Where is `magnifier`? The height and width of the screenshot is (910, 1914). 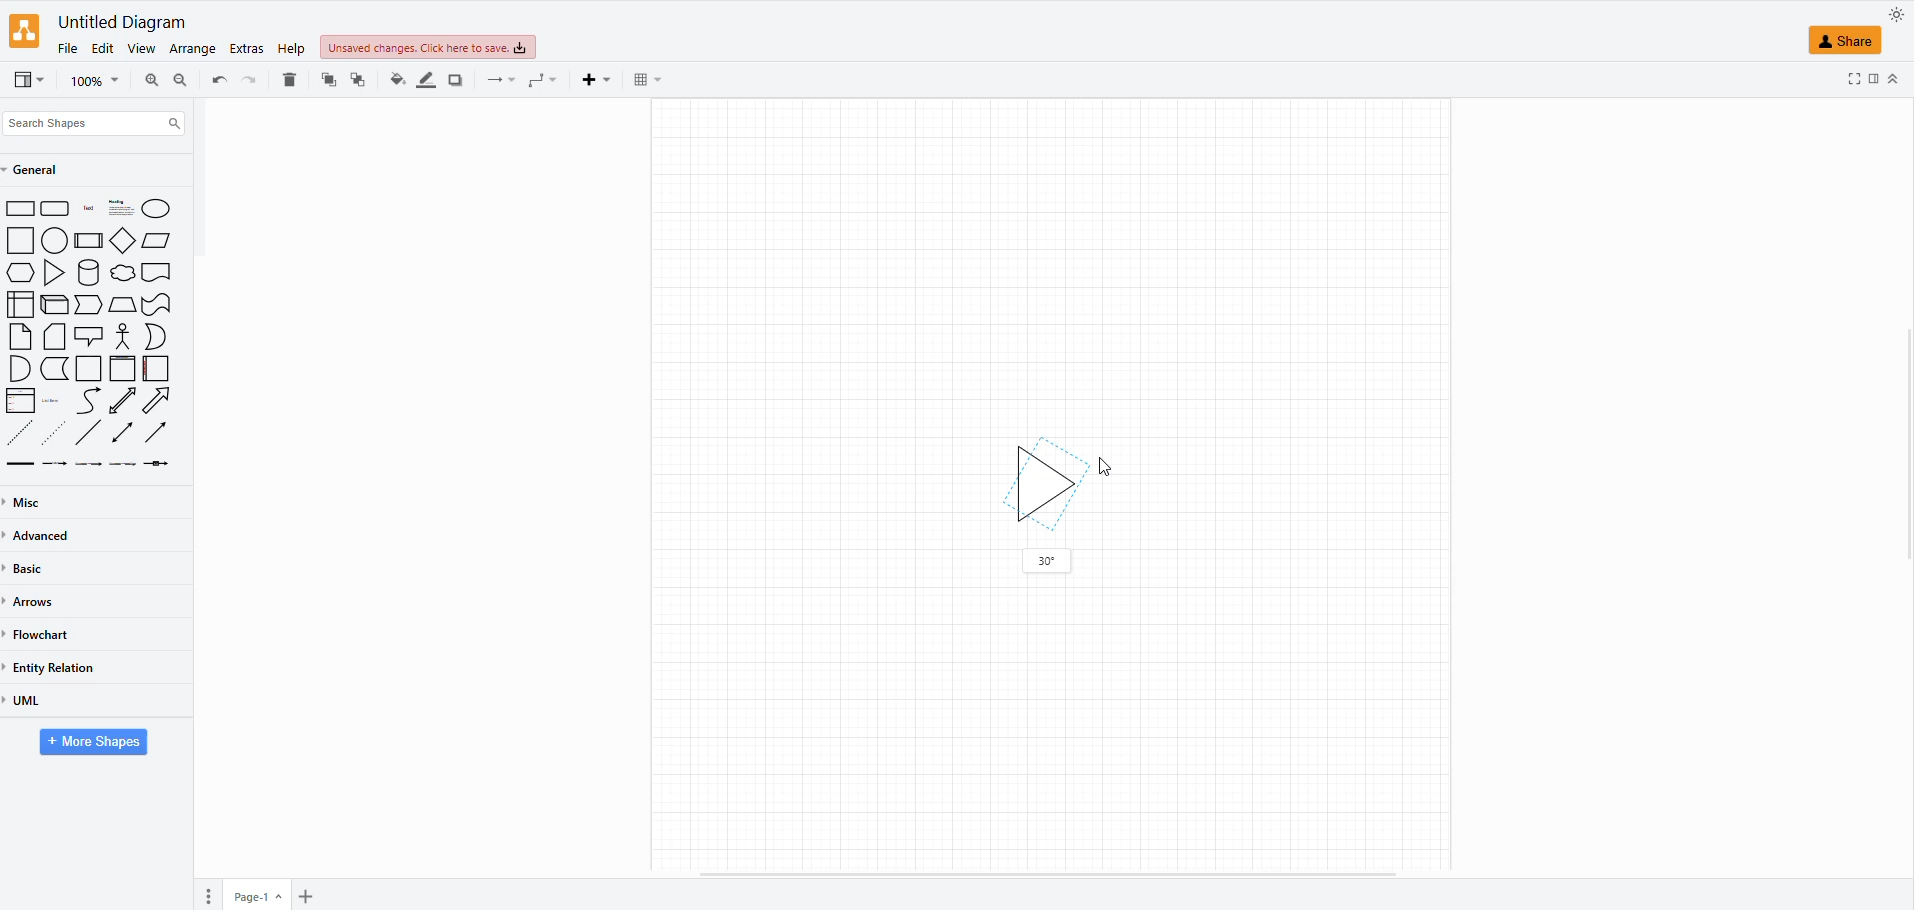 magnifier is located at coordinates (85, 84).